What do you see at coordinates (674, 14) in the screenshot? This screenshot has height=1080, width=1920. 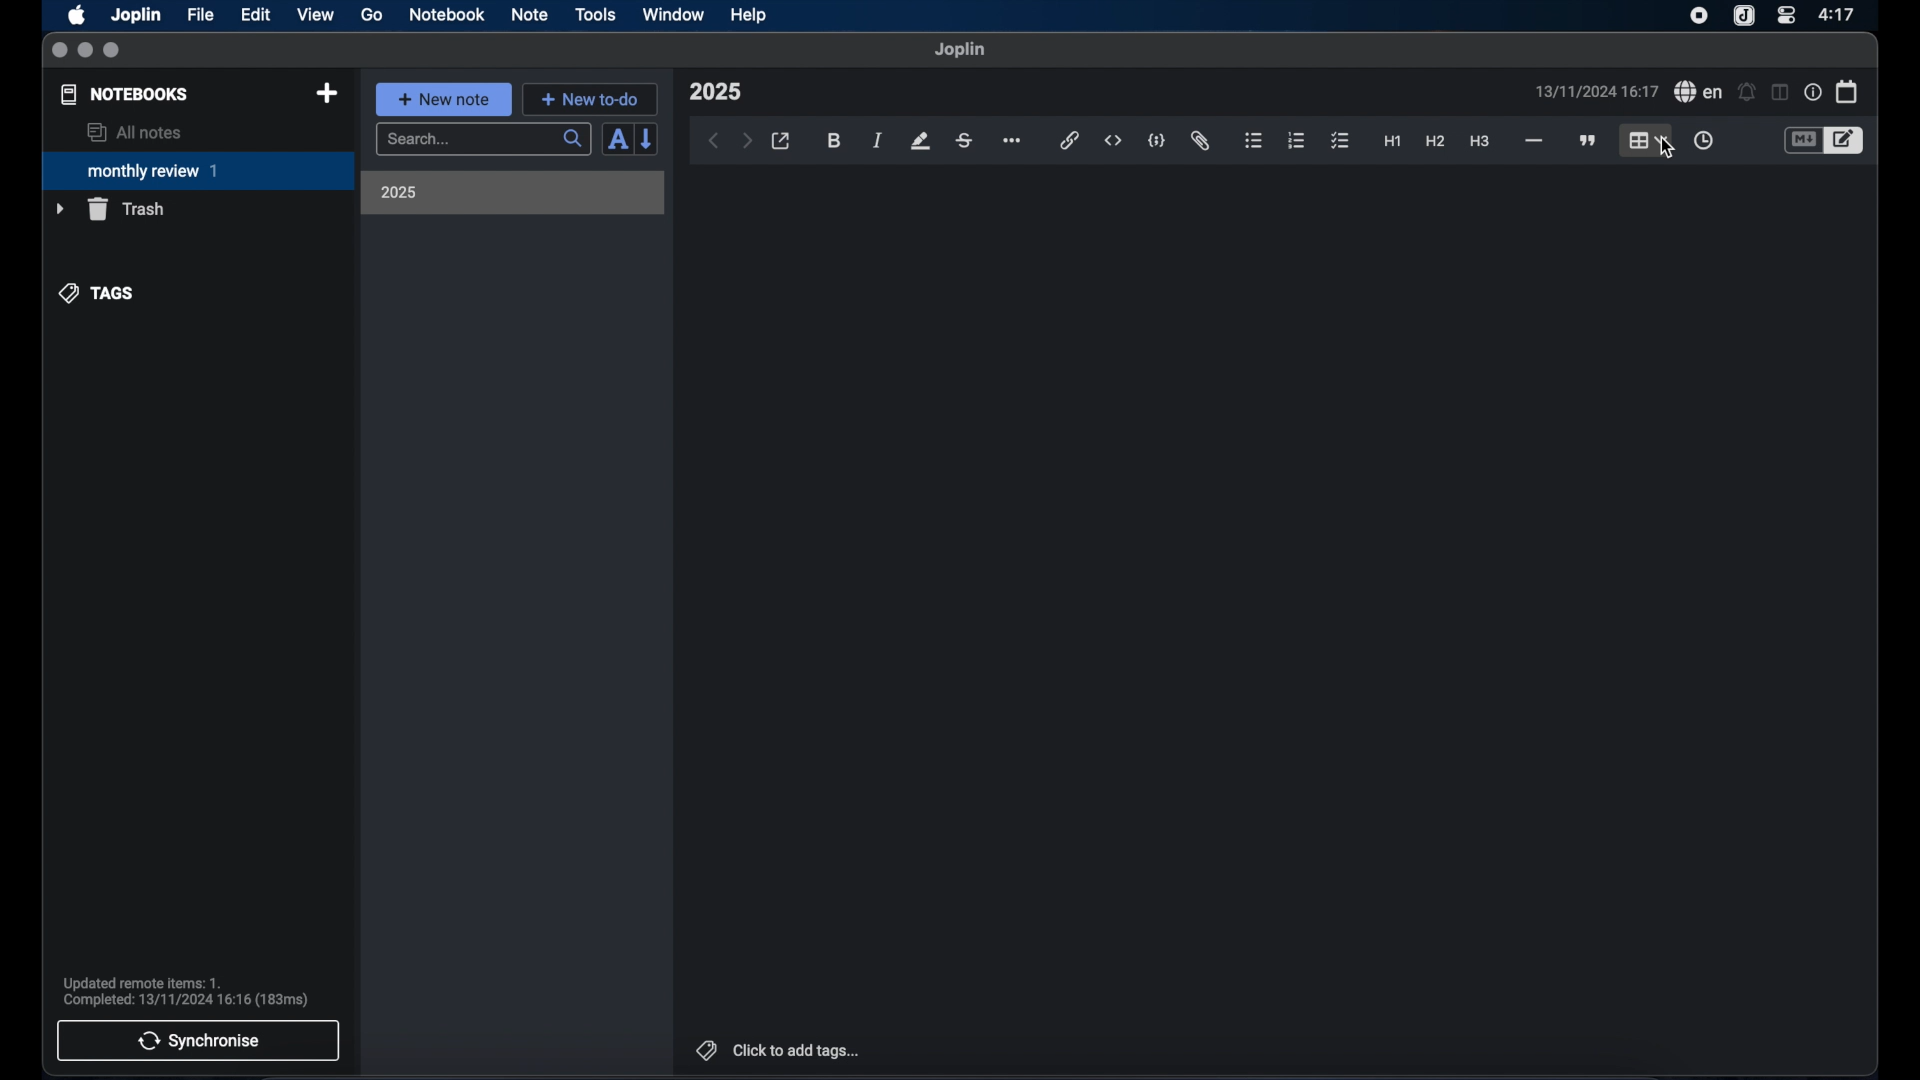 I see `window` at bounding box center [674, 14].